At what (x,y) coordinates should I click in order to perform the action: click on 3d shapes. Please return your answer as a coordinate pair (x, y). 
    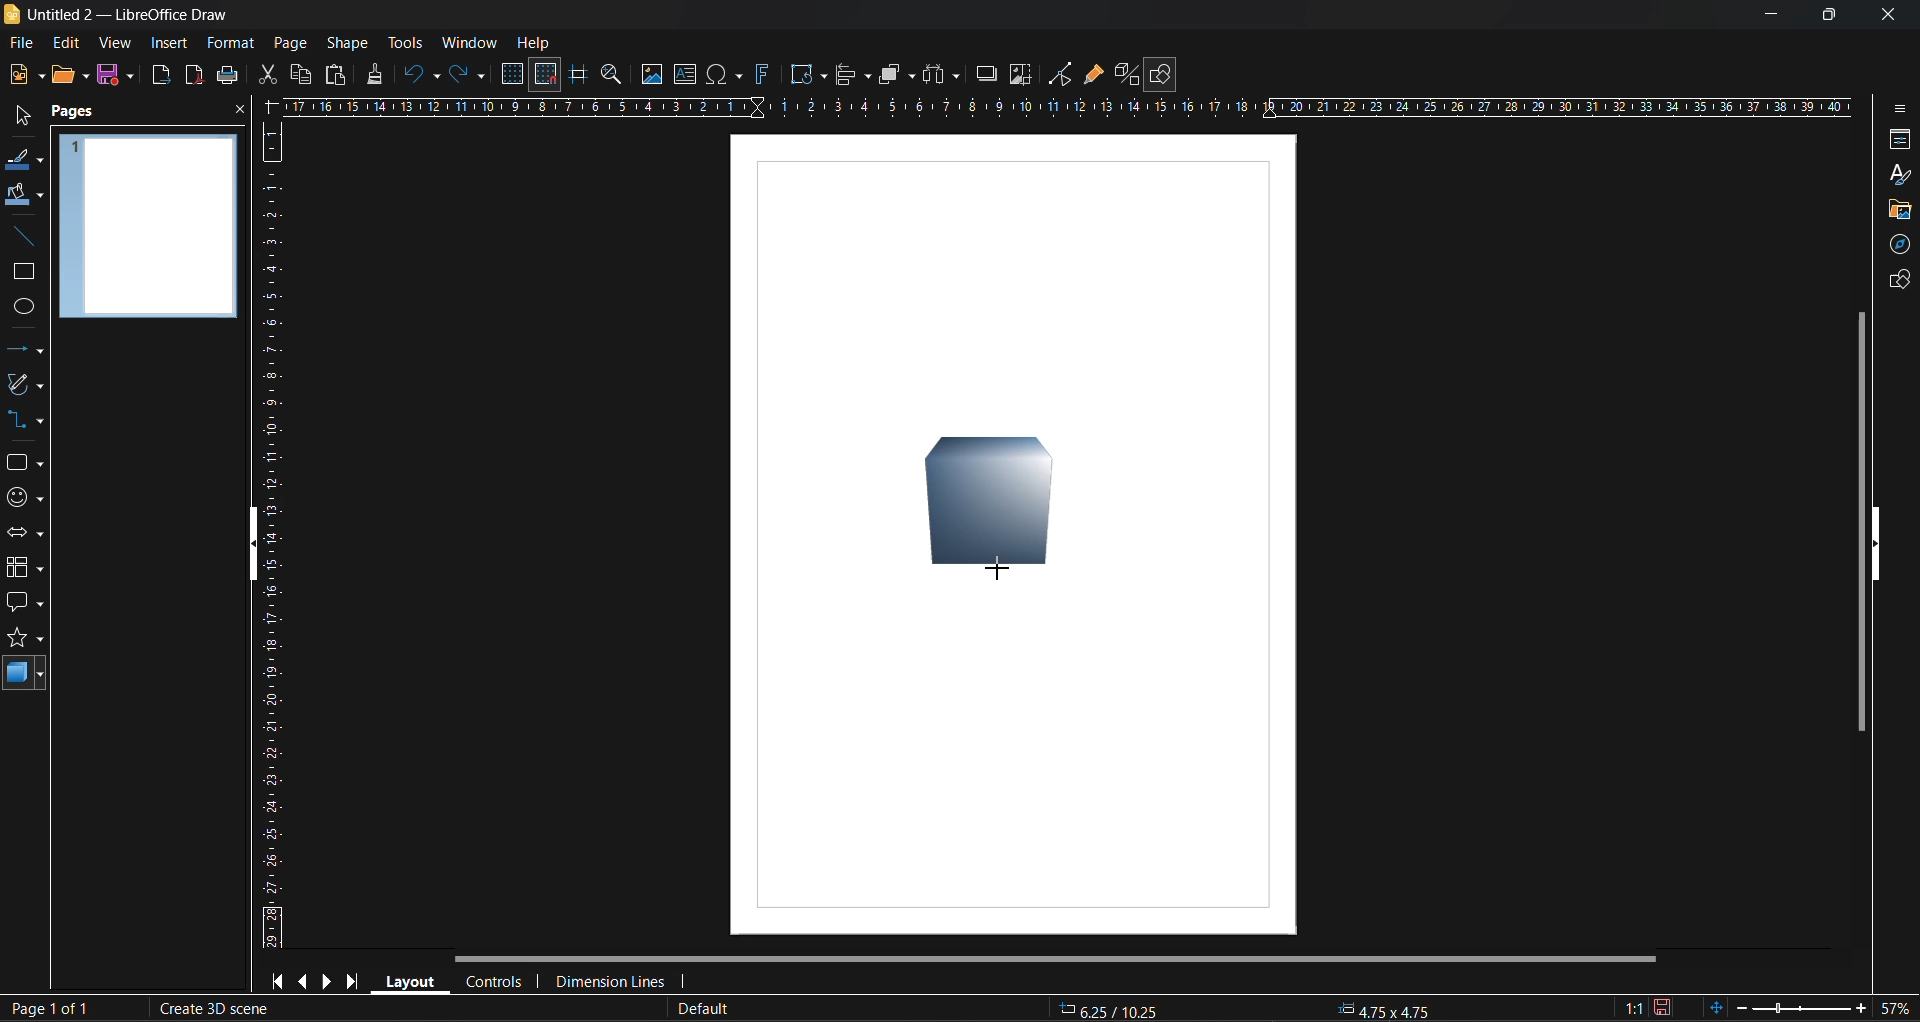
    Looking at the image, I should click on (25, 676).